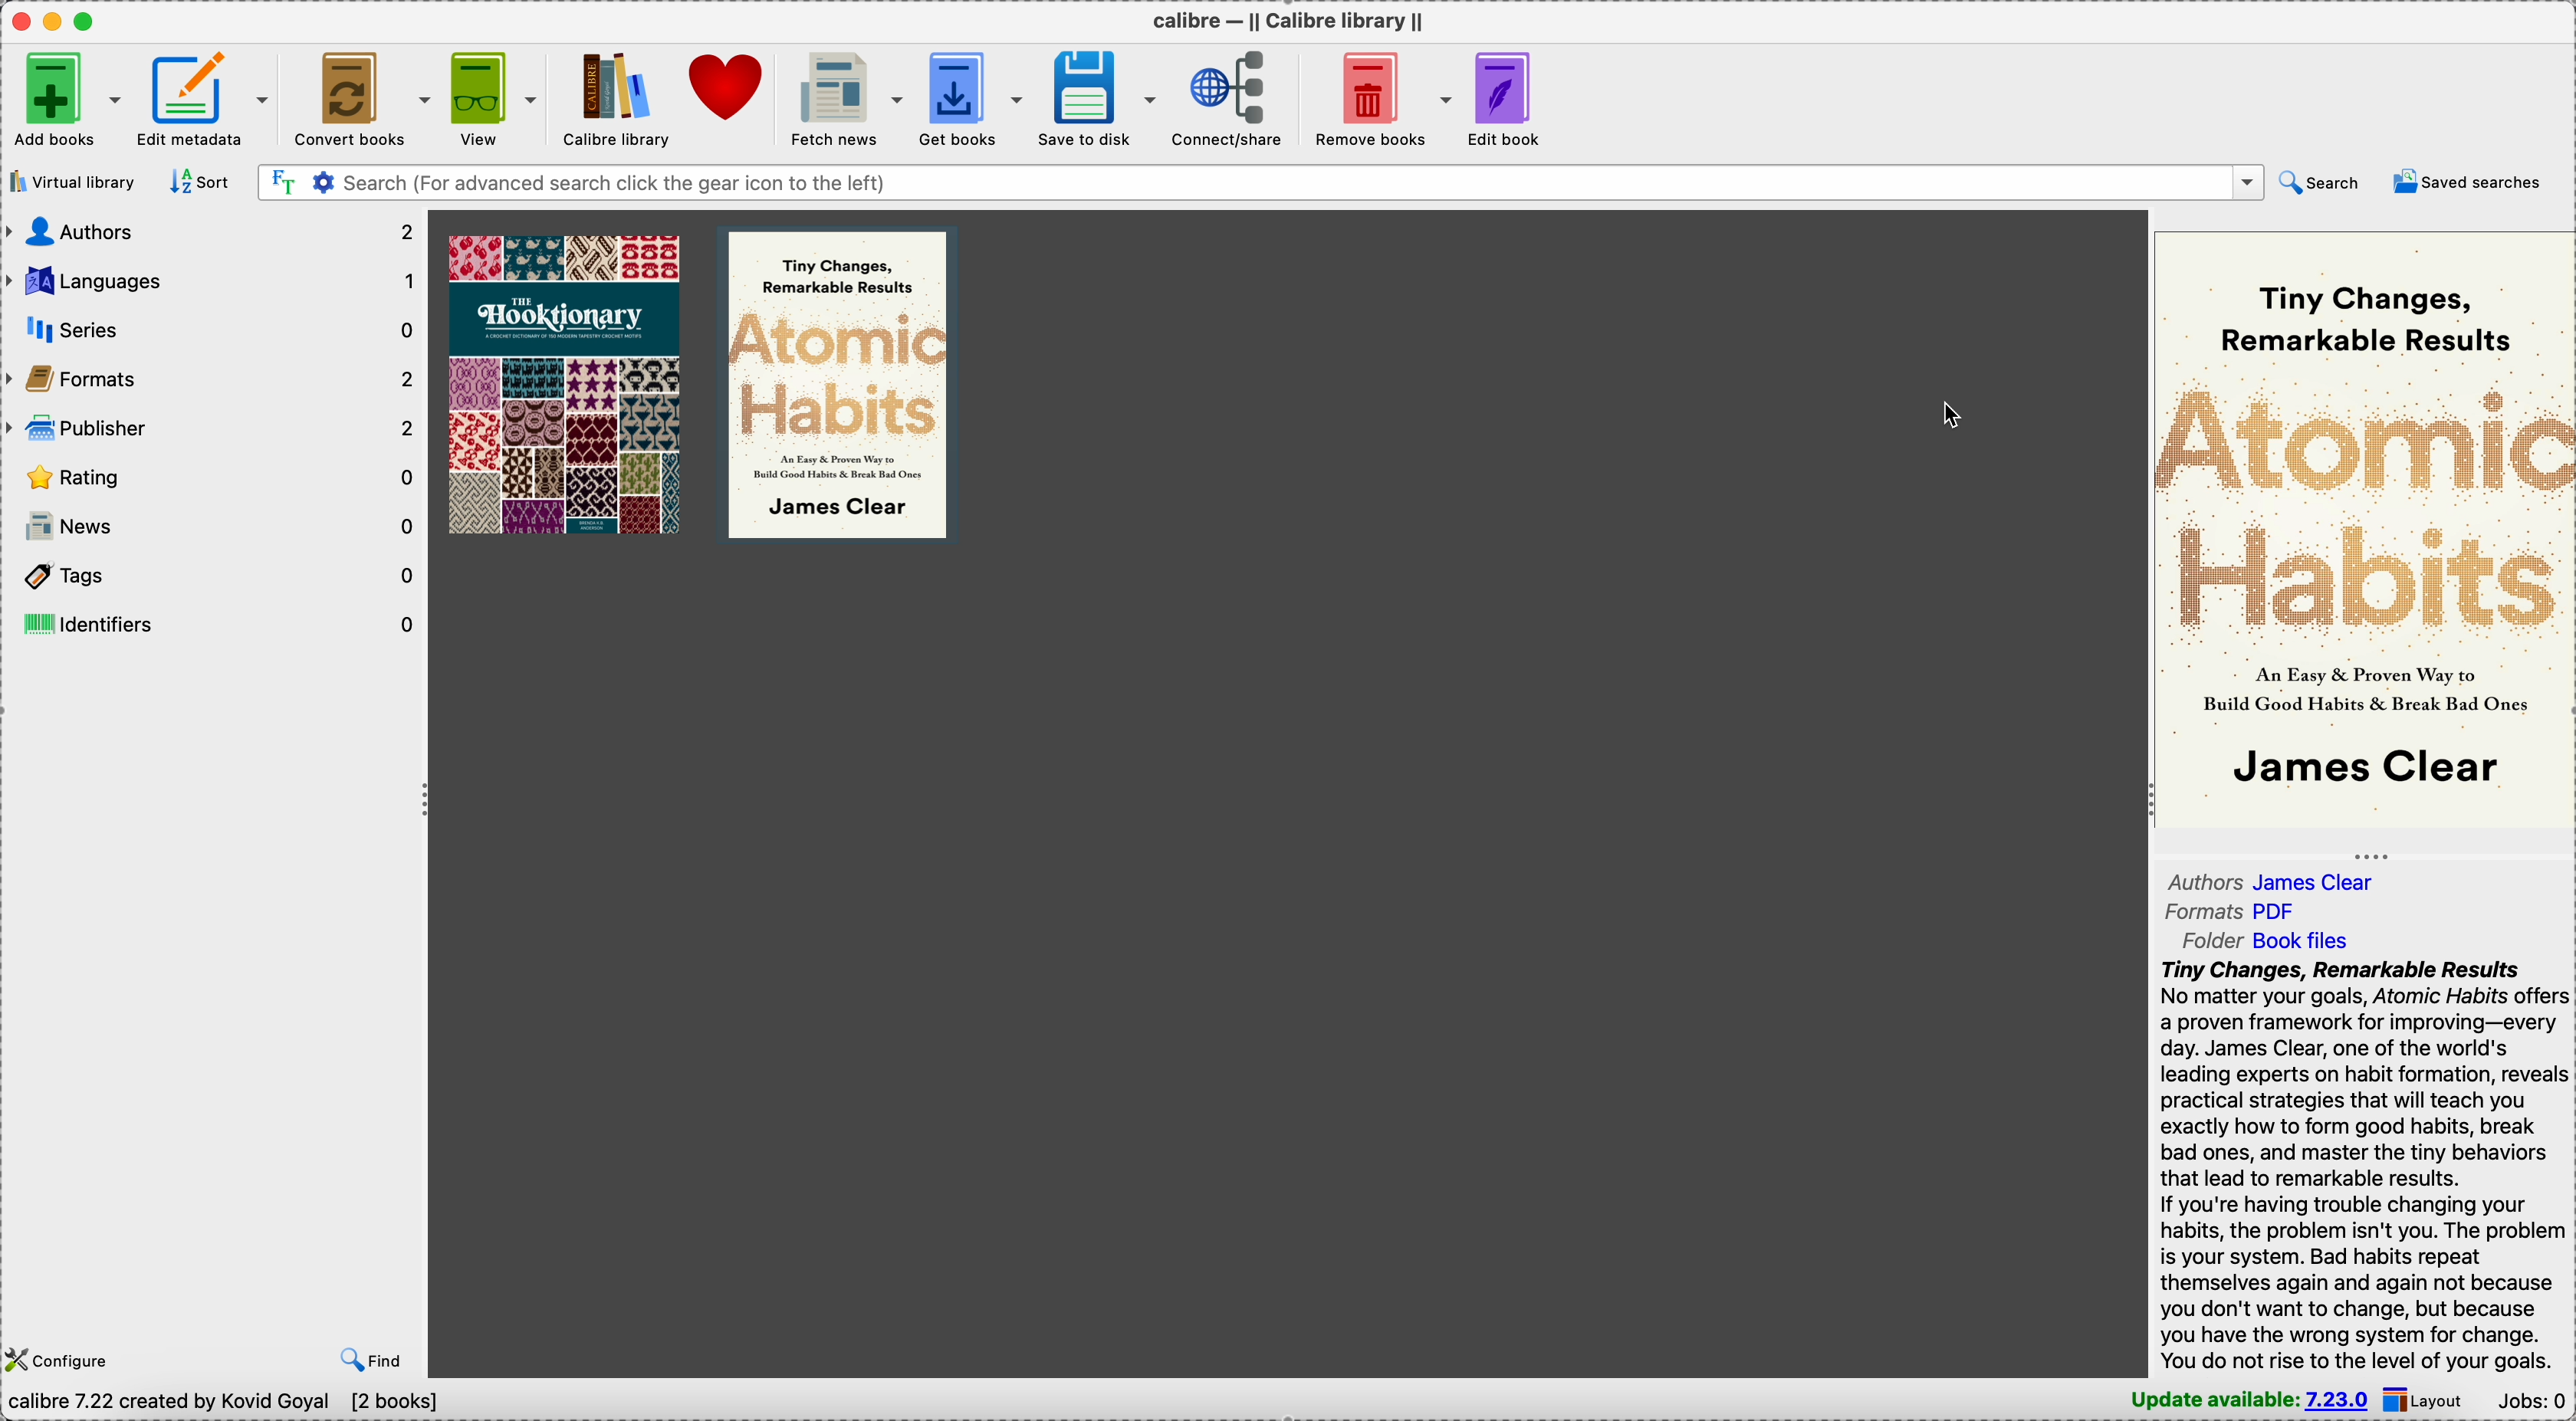 The image size is (2576, 1421). I want to click on an easy & proven way to build good habits & break bad ones, so click(2366, 689).